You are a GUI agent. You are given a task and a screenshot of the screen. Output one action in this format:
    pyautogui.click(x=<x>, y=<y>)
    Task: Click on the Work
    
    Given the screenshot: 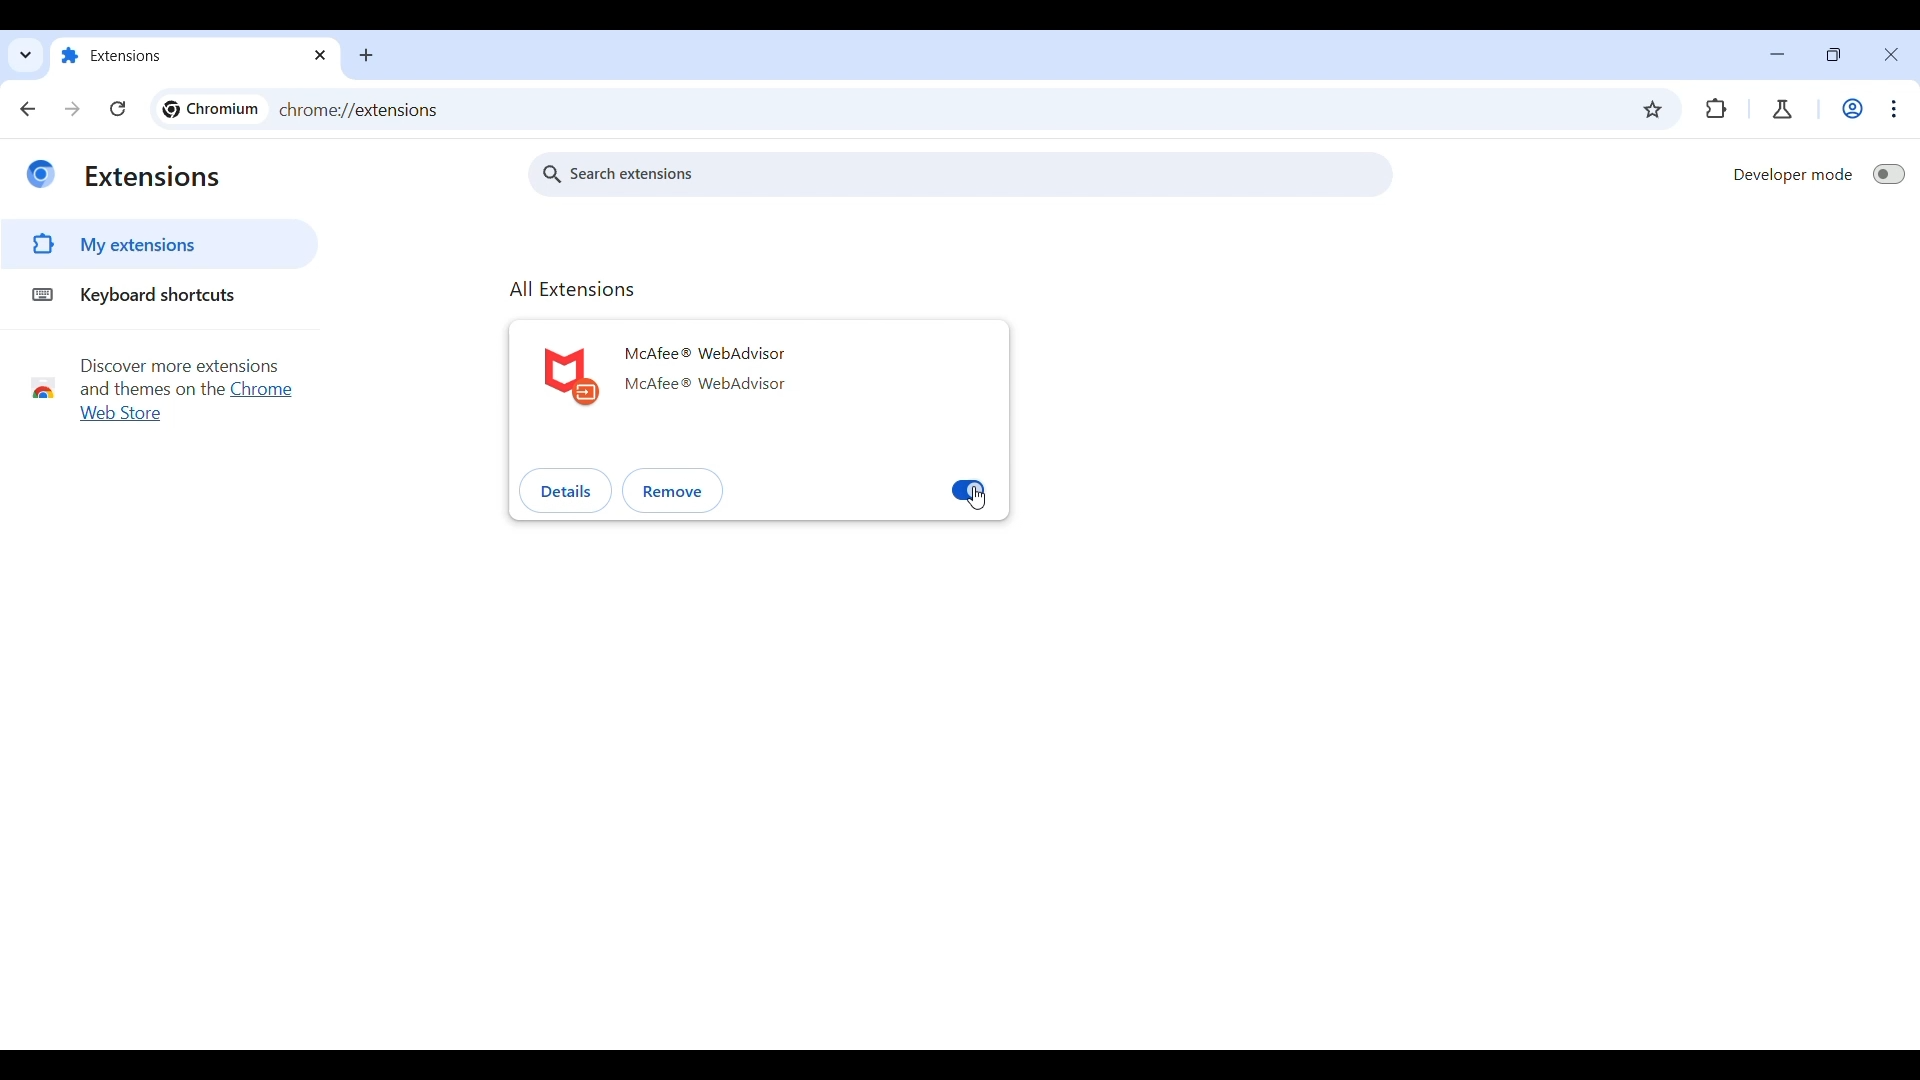 What is the action you would take?
    pyautogui.click(x=1852, y=108)
    